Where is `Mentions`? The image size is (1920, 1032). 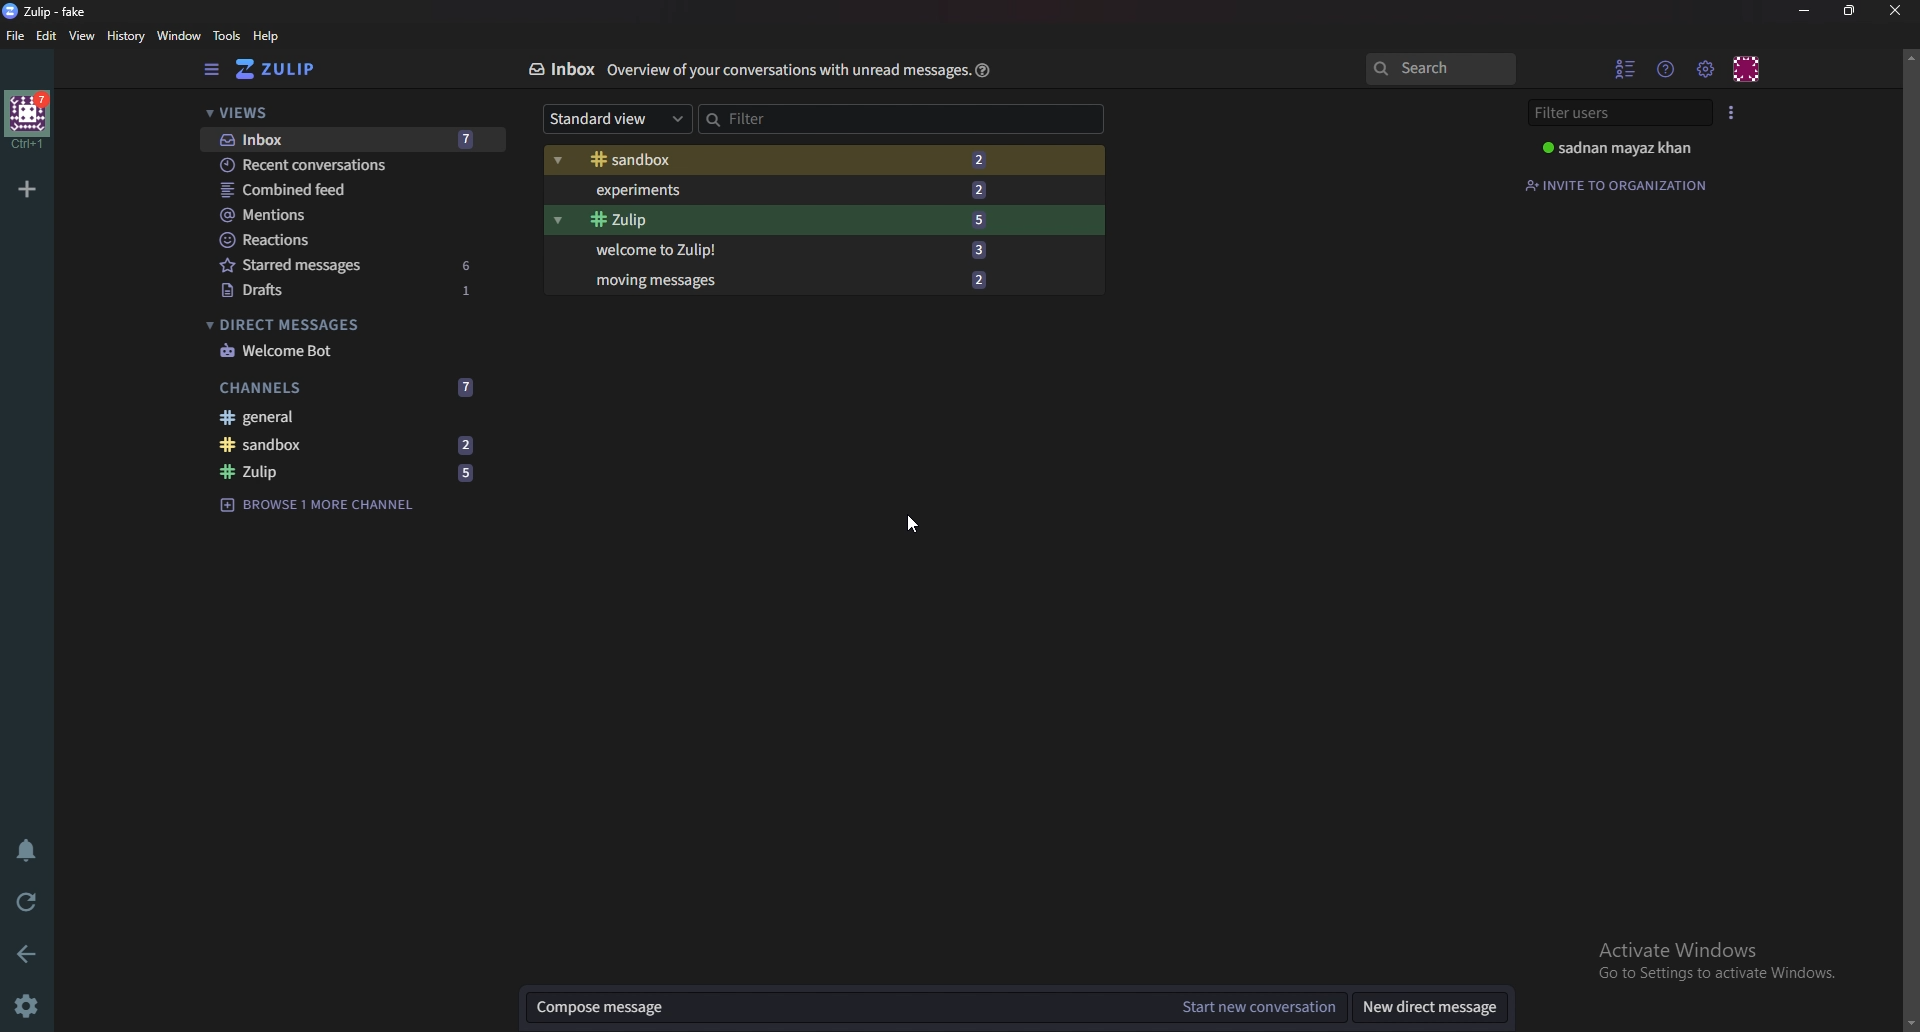
Mentions is located at coordinates (347, 214).